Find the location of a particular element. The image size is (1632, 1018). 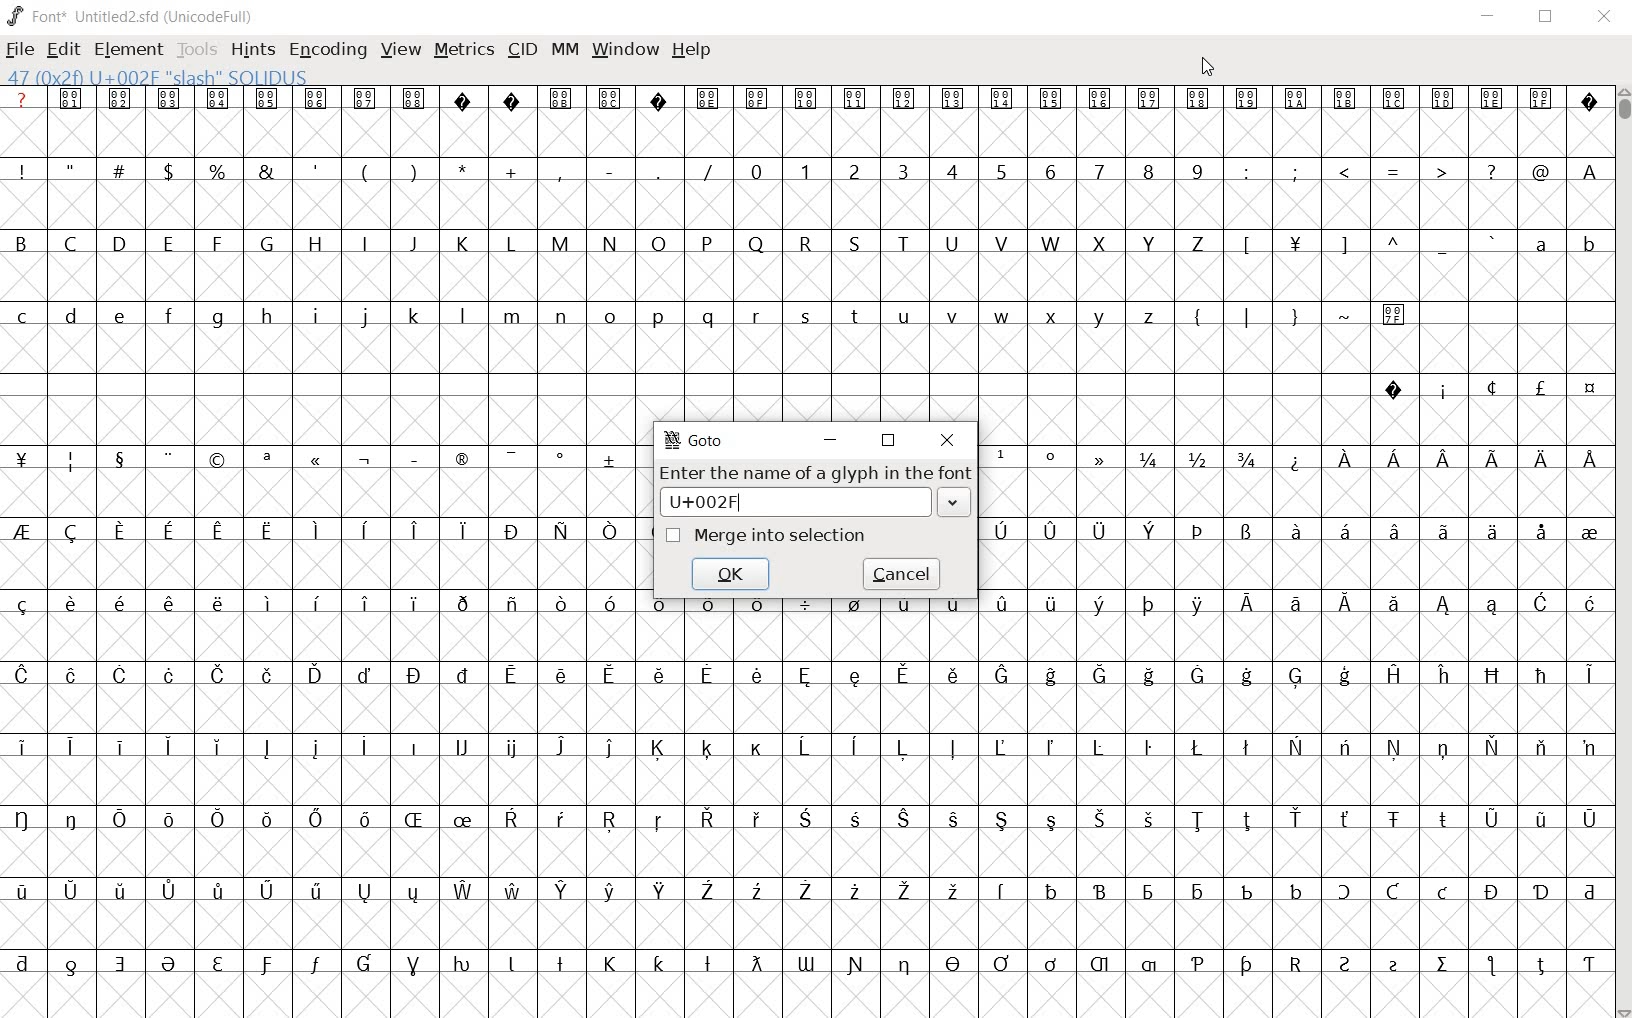

U+002f is located at coordinates (782, 502).